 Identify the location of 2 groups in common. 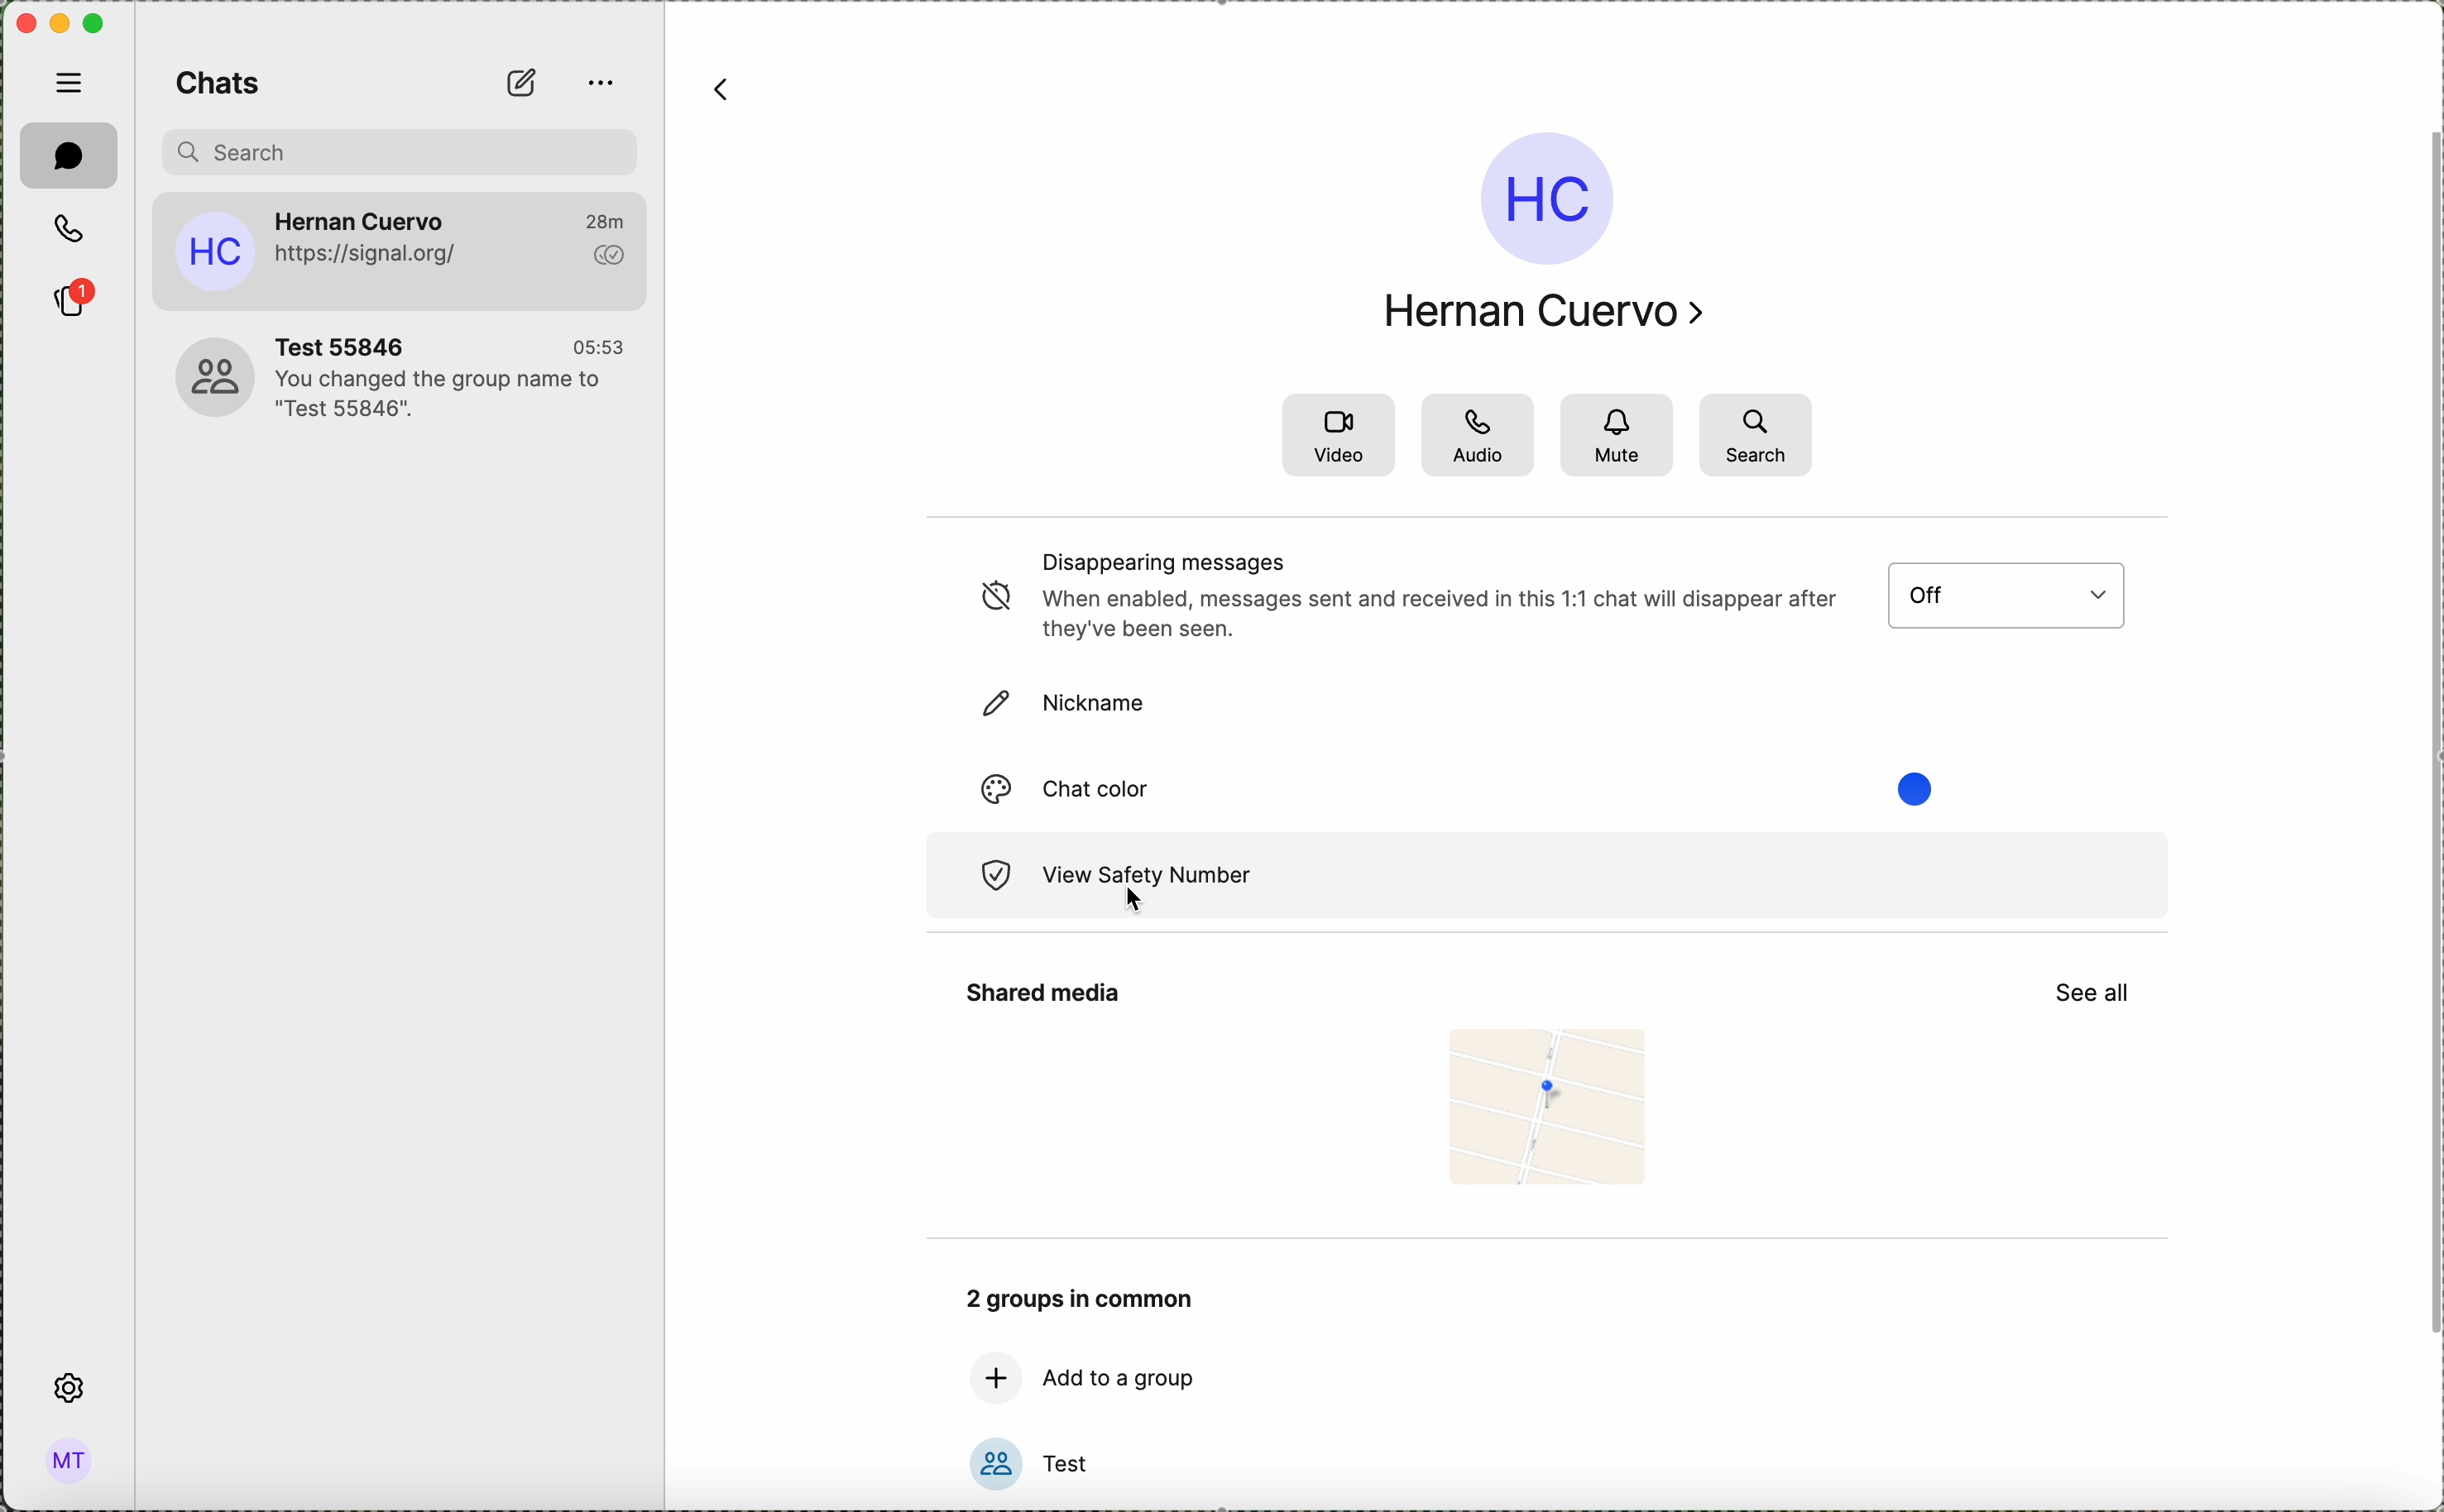
(1081, 1298).